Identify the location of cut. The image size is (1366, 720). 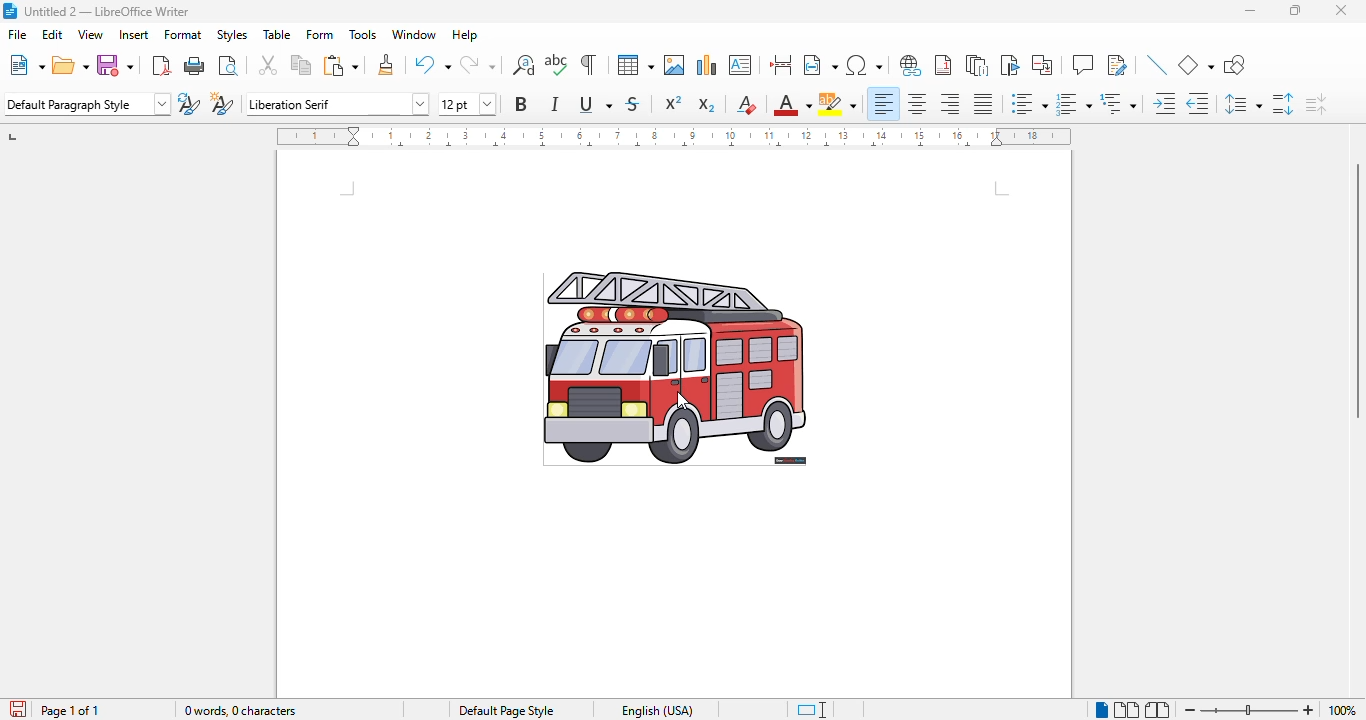
(267, 63).